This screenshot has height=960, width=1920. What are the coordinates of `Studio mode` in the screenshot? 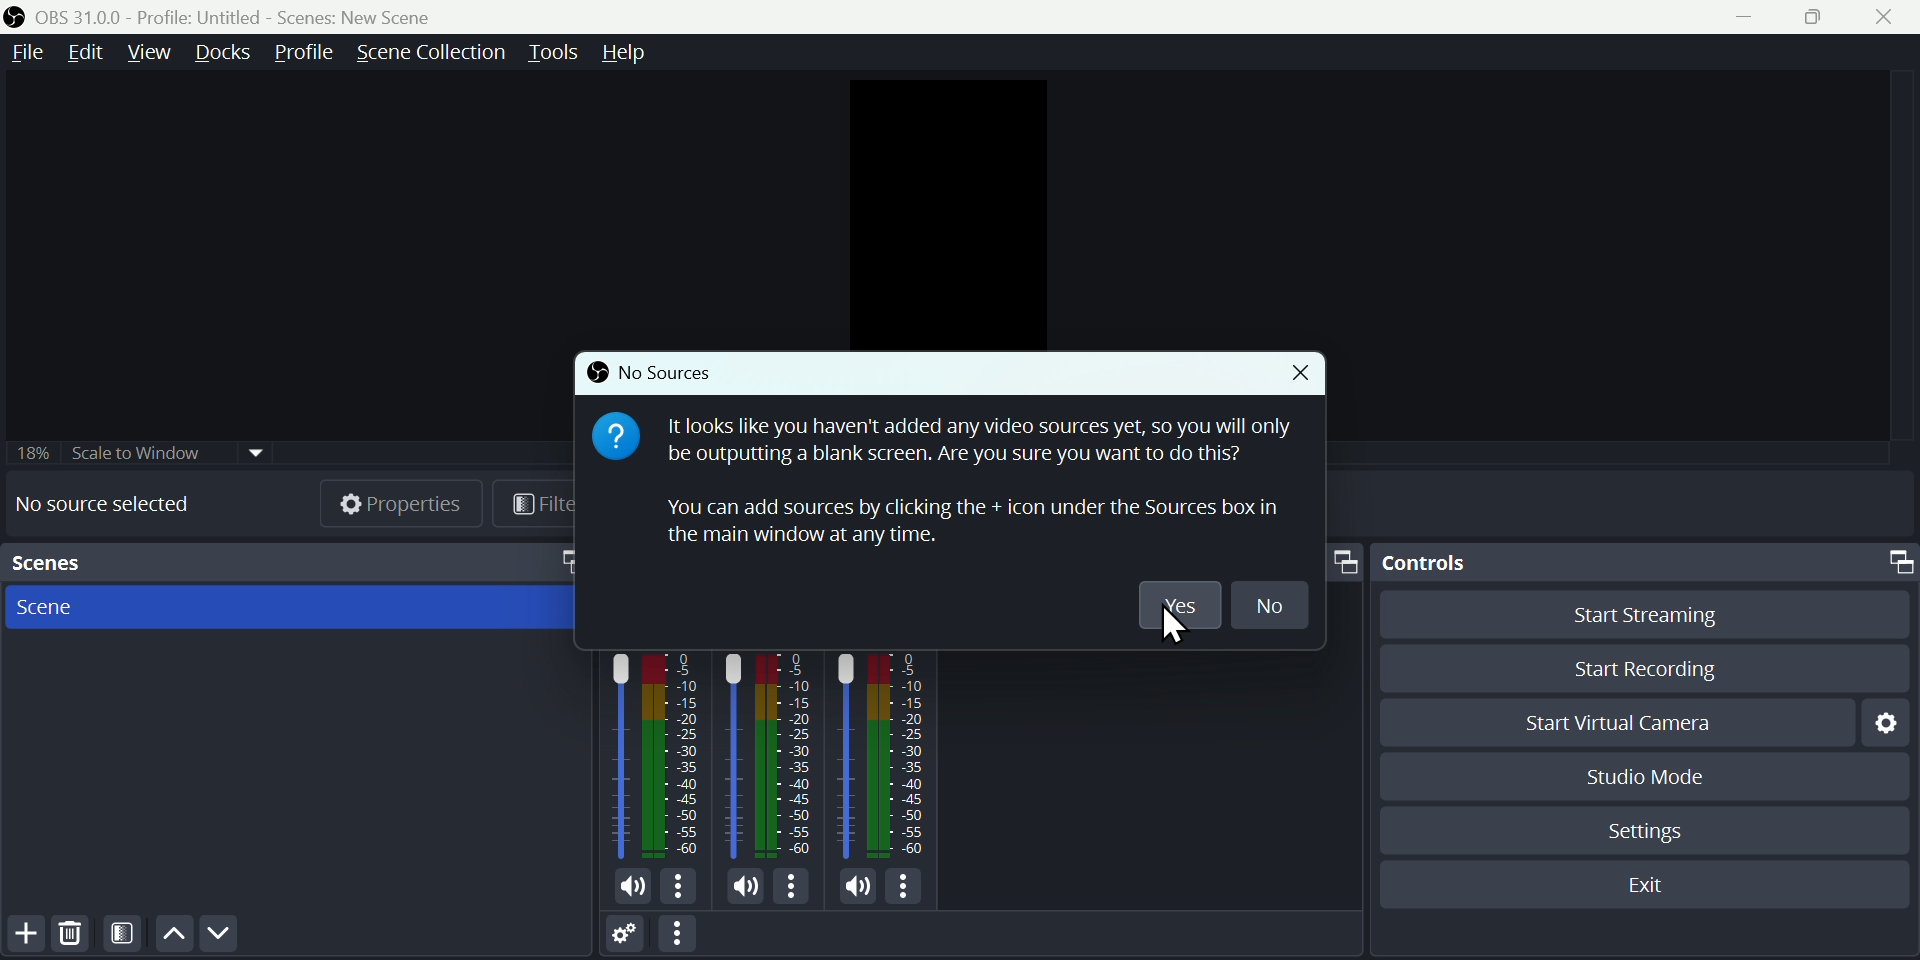 It's located at (1655, 777).